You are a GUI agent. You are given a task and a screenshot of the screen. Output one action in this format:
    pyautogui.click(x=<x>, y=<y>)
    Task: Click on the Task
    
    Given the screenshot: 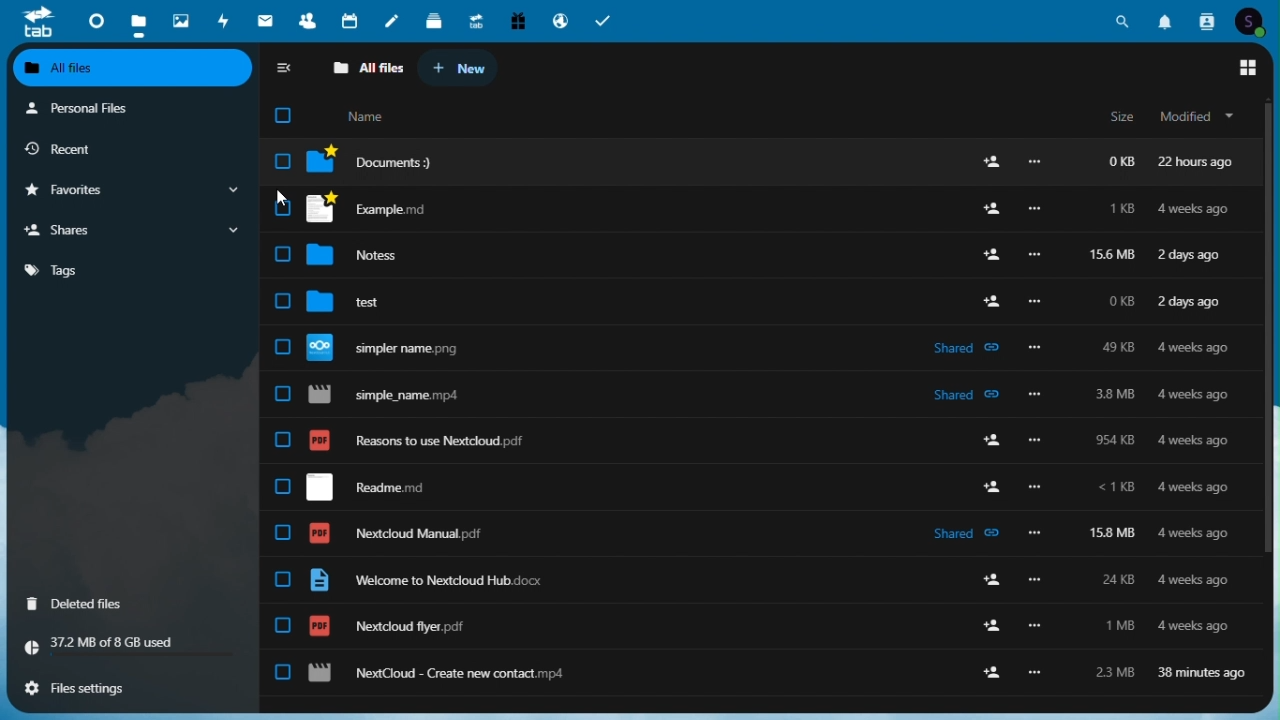 What is the action you would take?
    pyautogui.click(x=604, y=20)
    